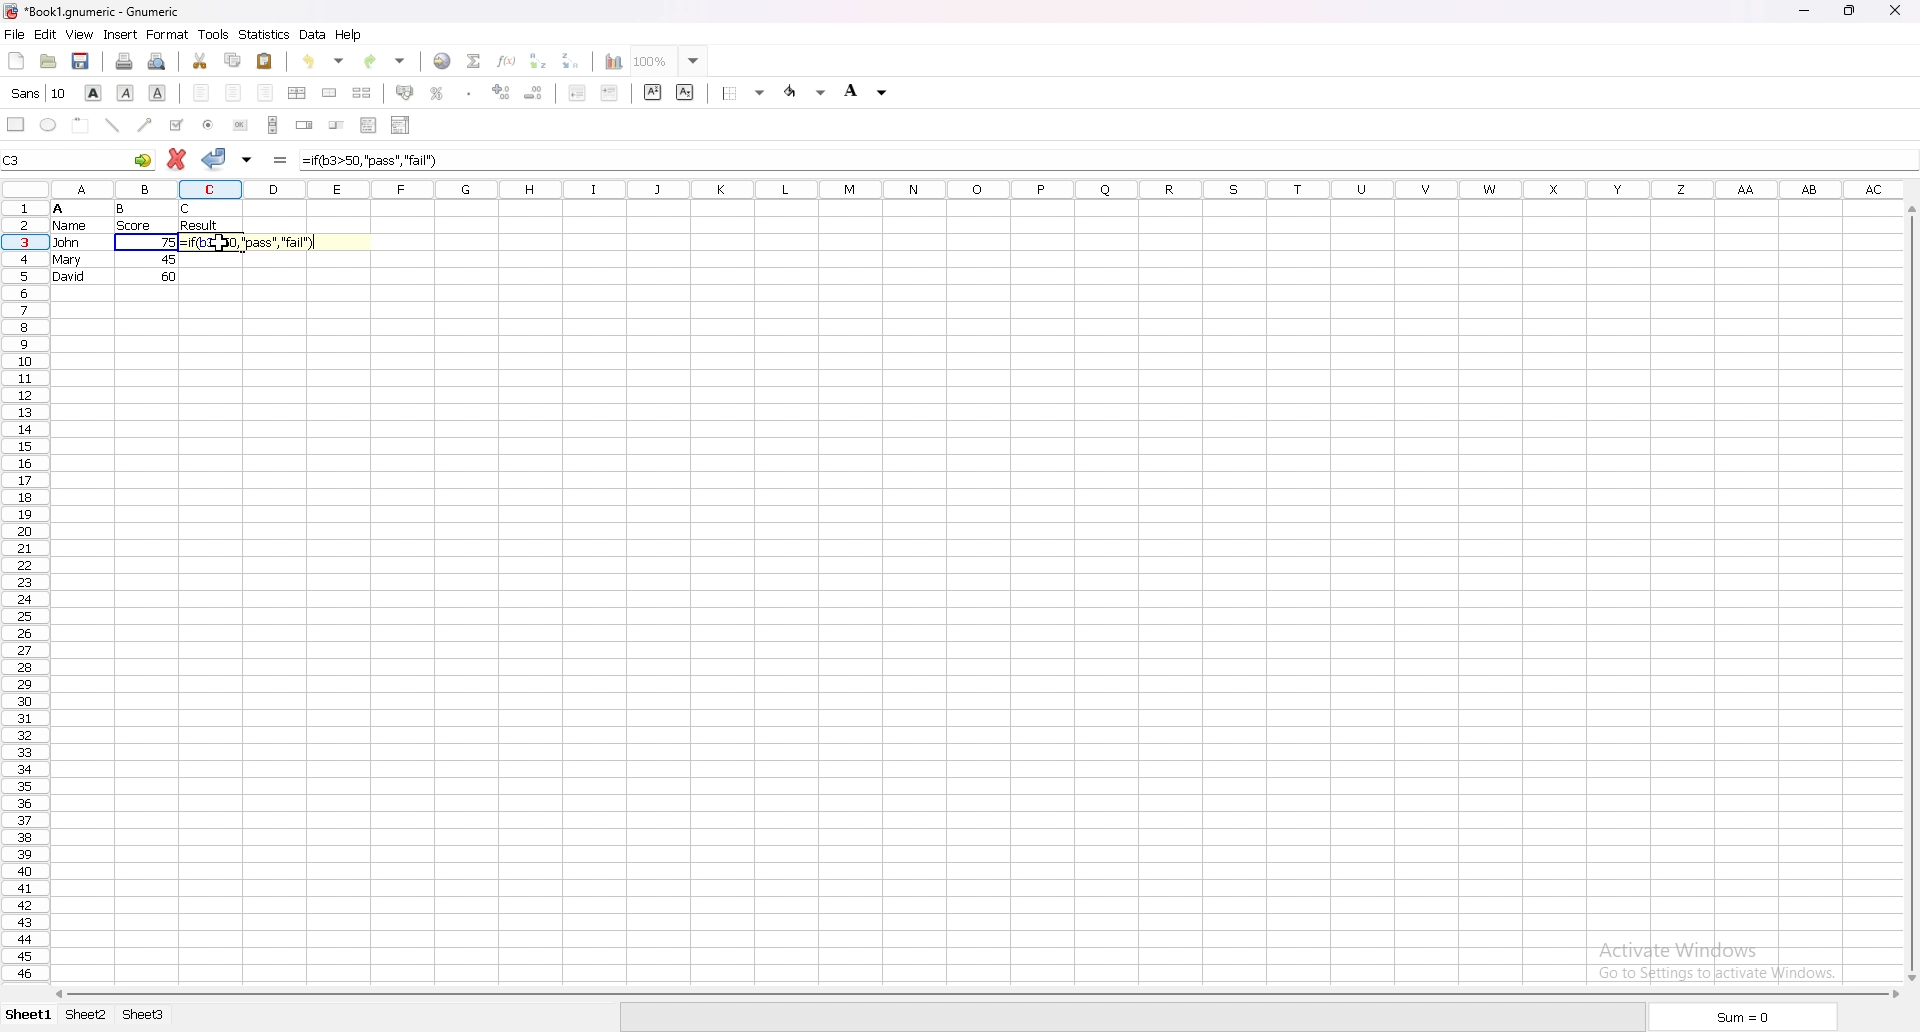 The width and height of the screenshot is (1920, 1032). Describe the element at coordinates (78, 34) in the screenshot. I see `view` at that location.